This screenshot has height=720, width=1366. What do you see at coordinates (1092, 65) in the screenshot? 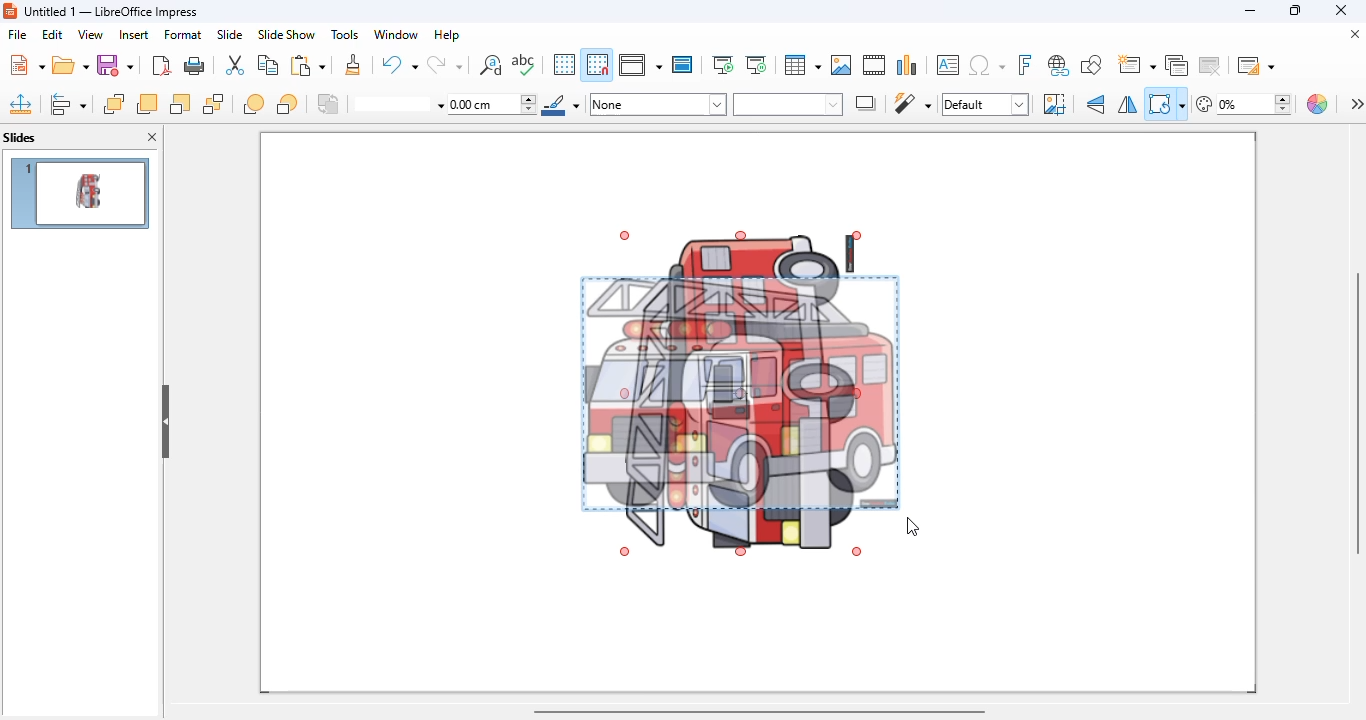
I see `show draw functions` at bounding box center [1092, 65].